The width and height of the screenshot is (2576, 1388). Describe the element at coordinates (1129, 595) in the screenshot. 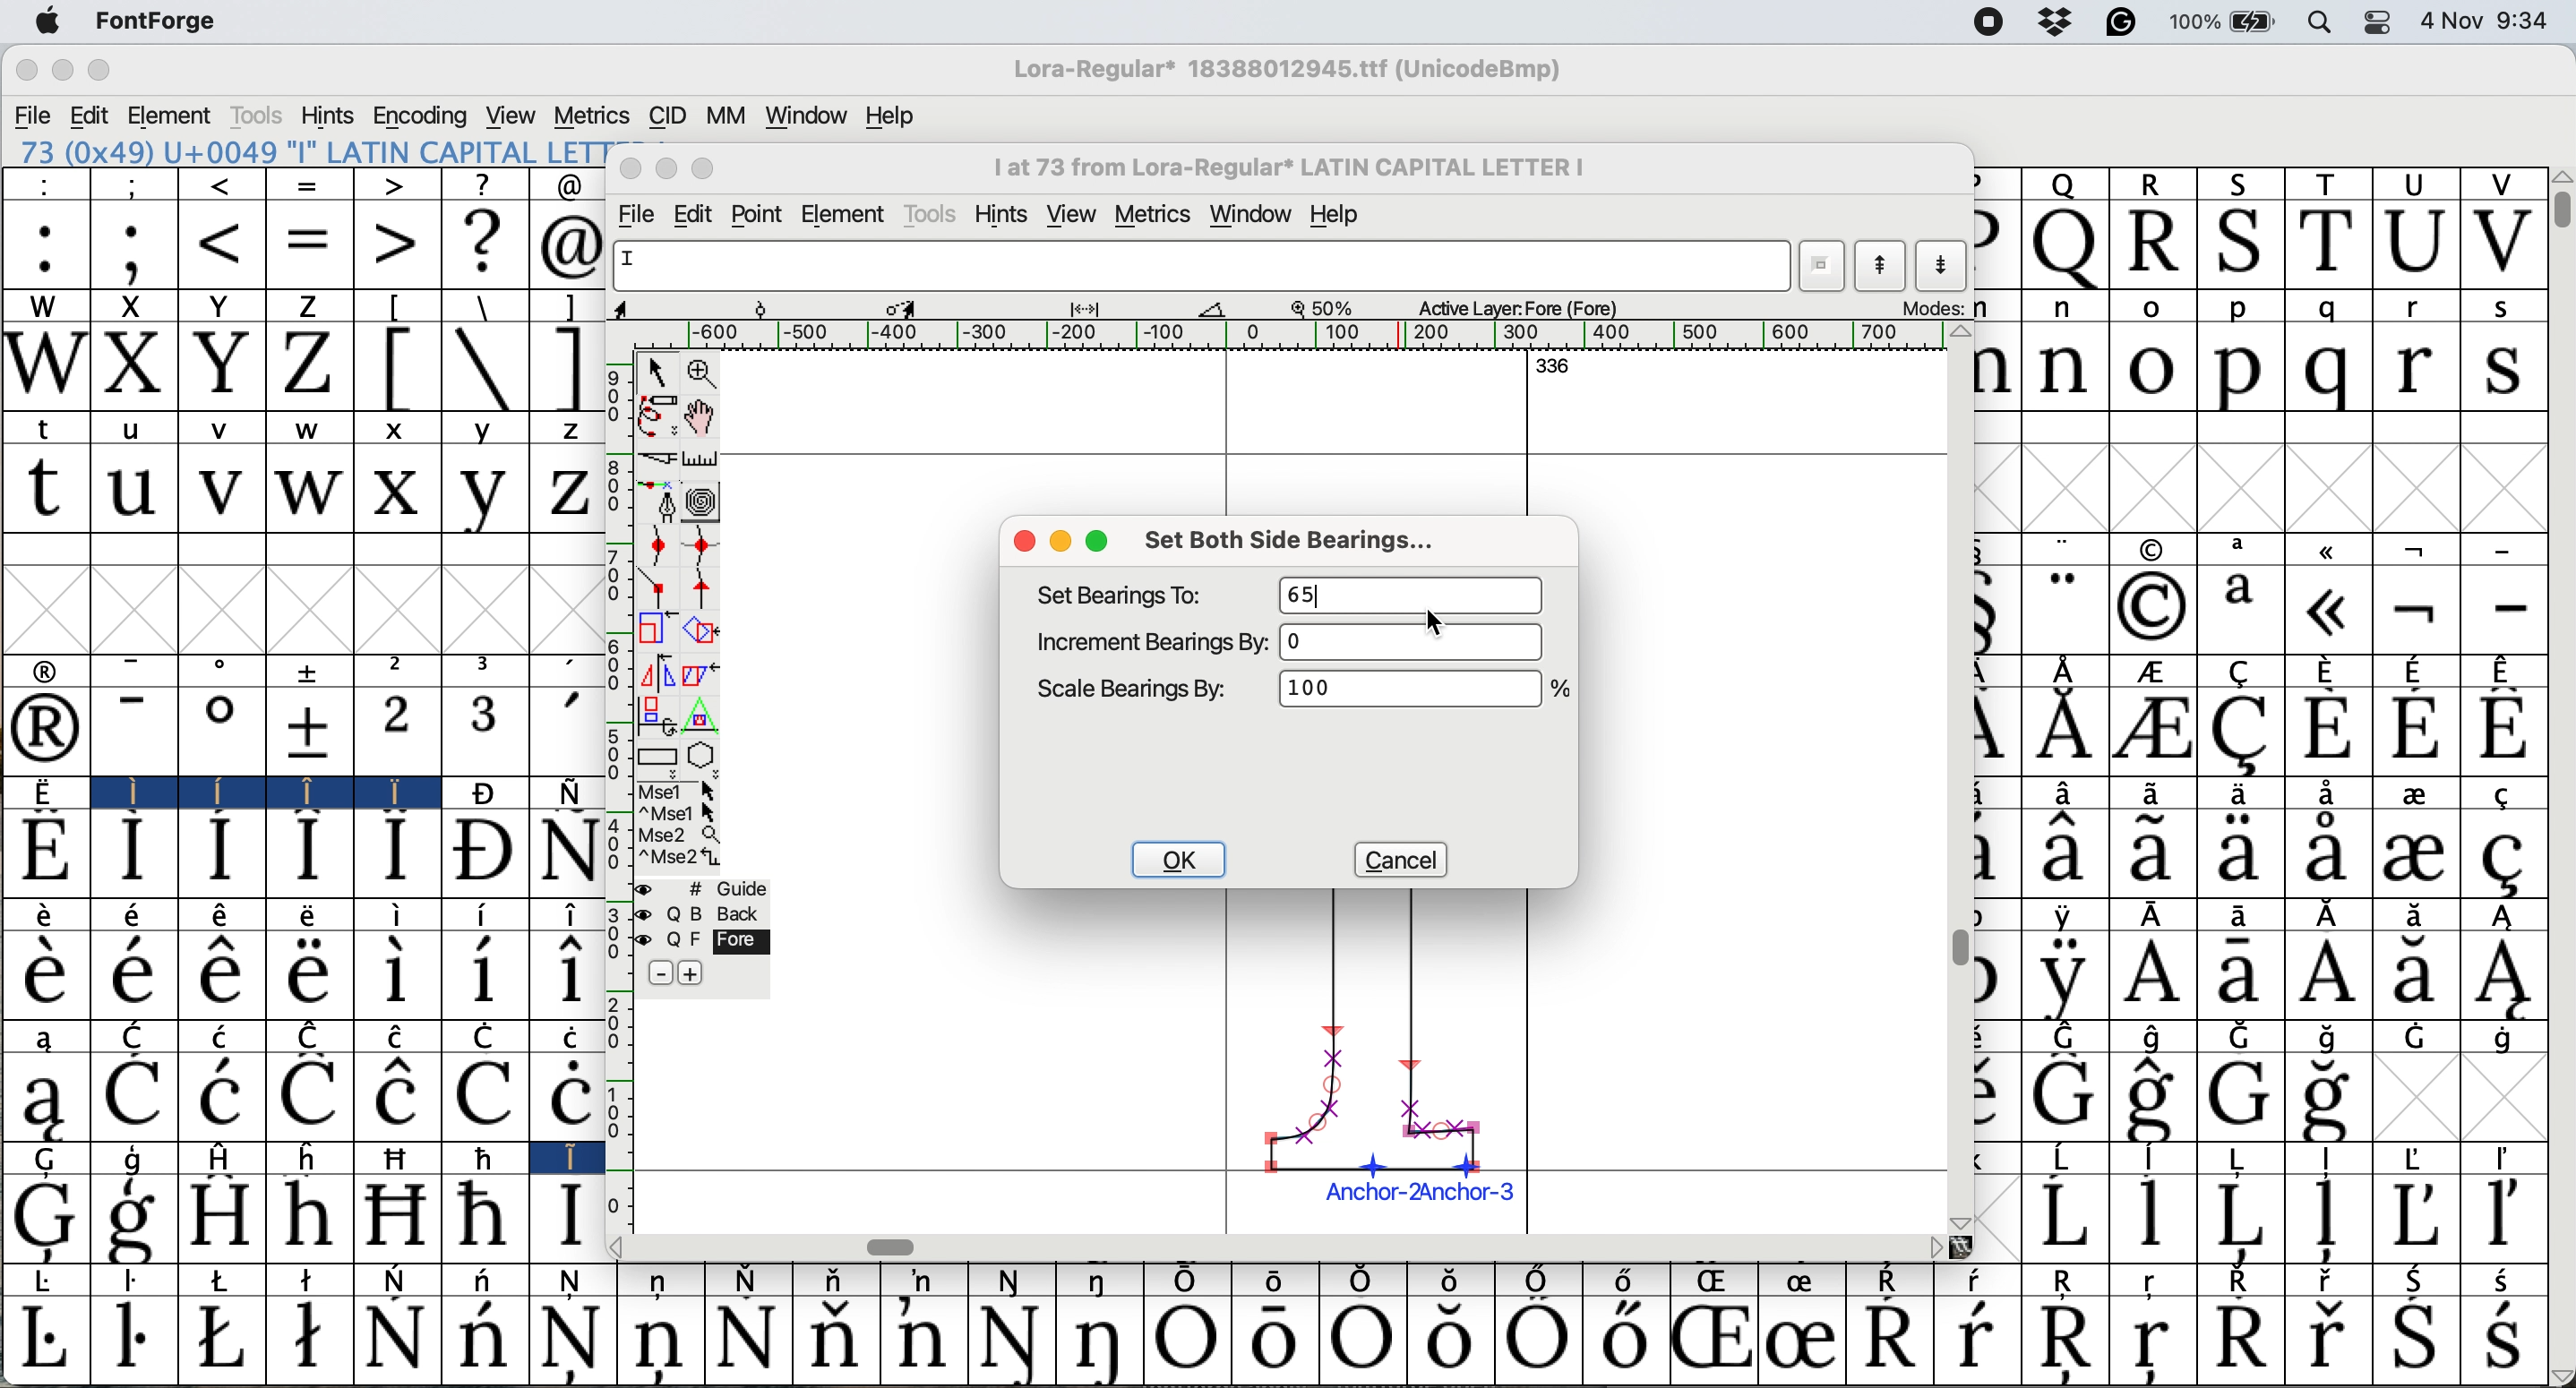

I see `set bearings to` at that location.